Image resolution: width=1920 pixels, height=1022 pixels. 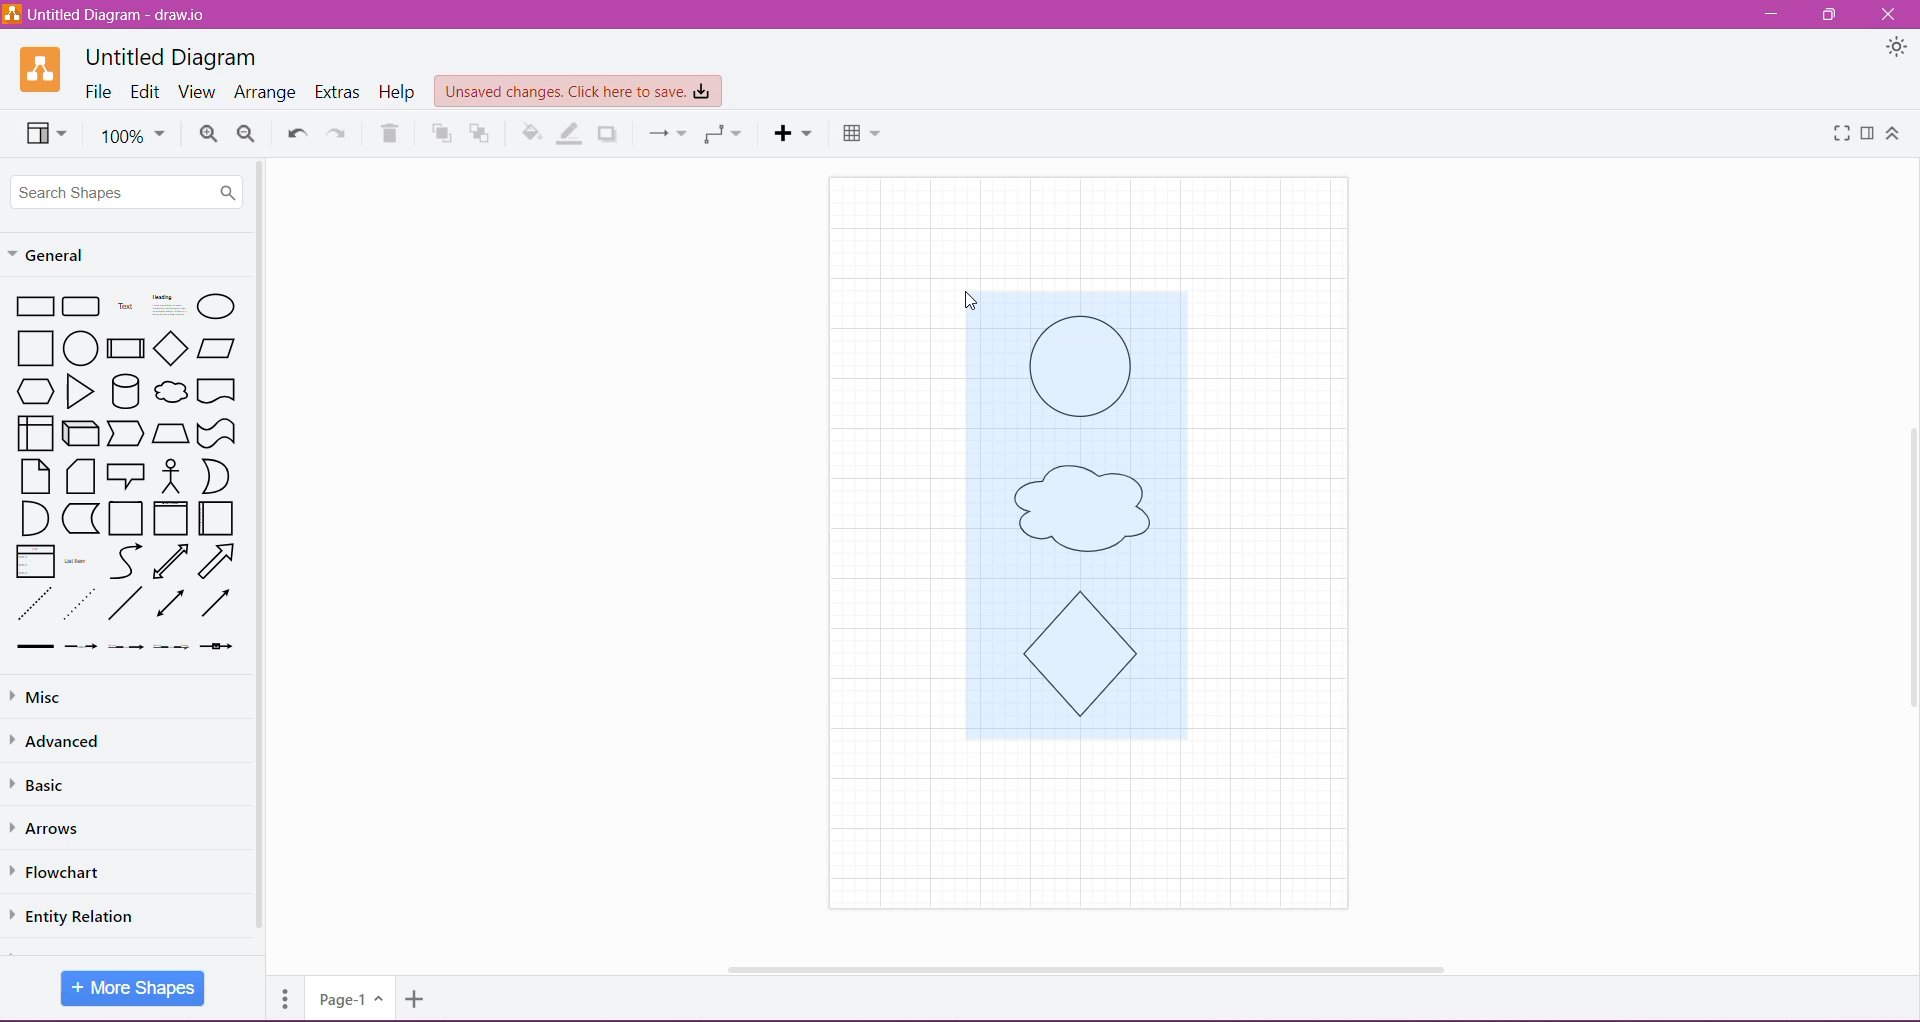 I want to click on Delete, so click(x=390, y=133).